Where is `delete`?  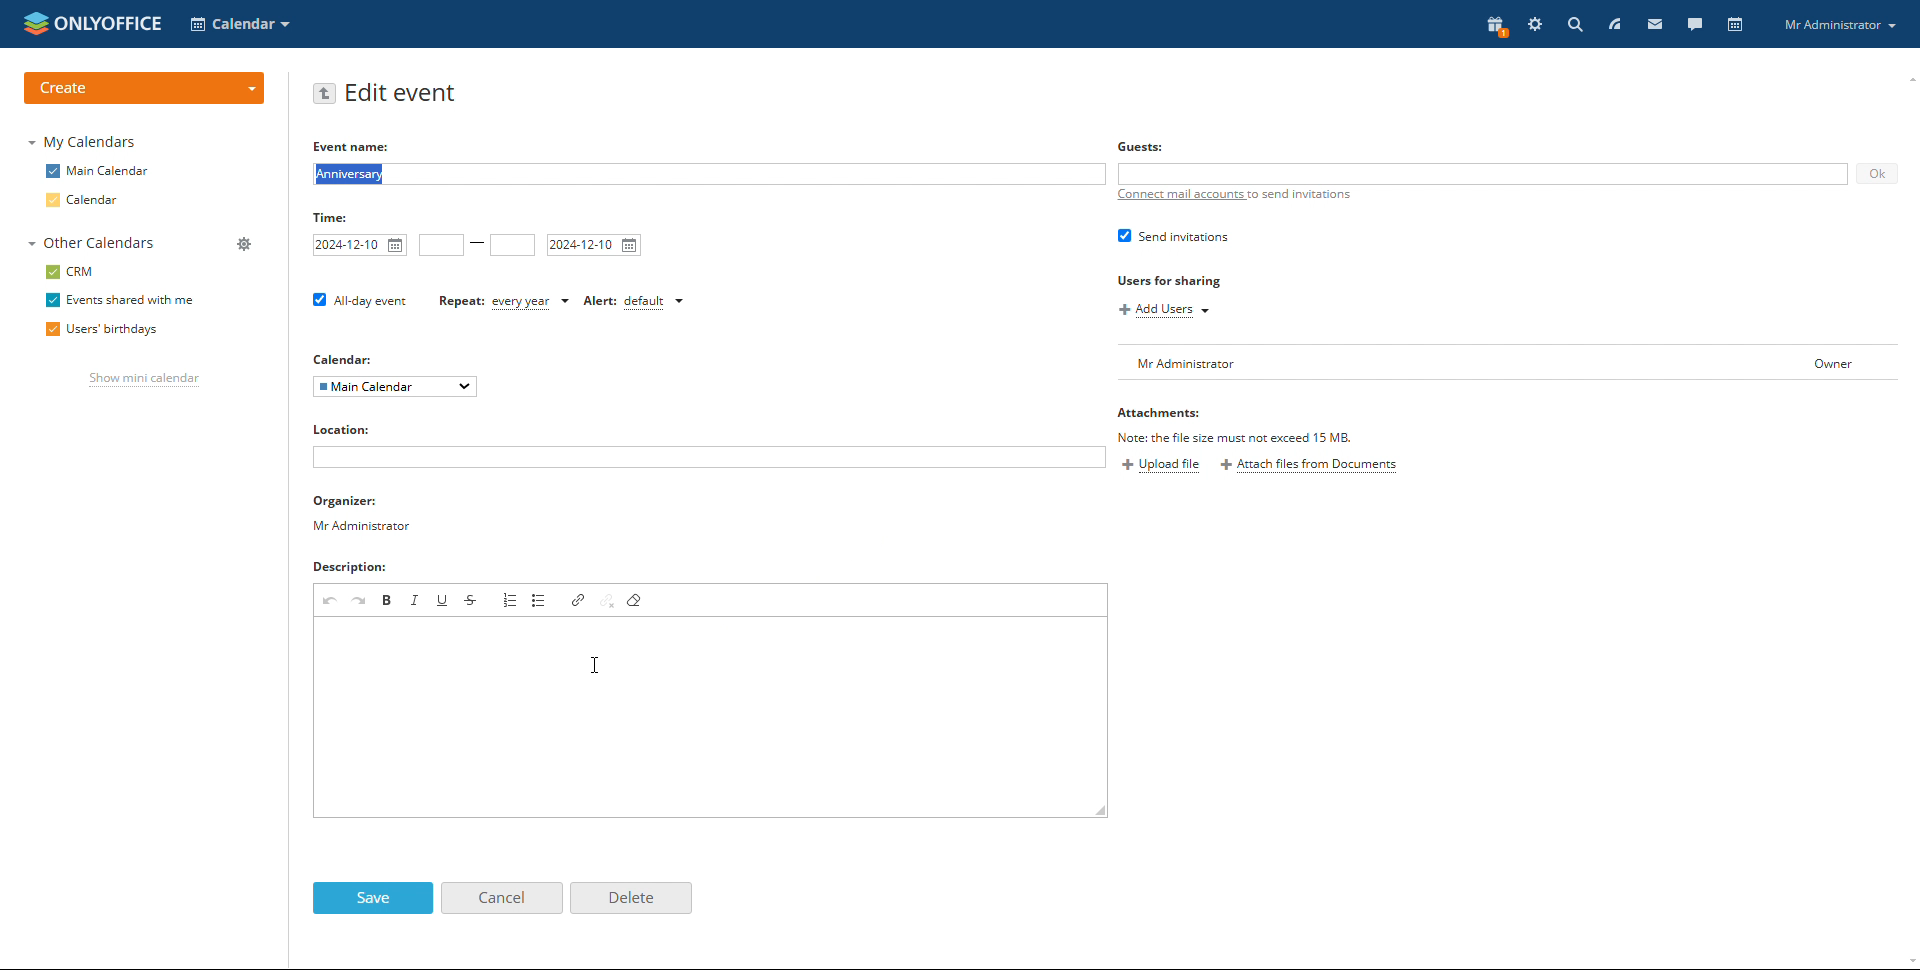
delete is located at coordinates (629, 899).